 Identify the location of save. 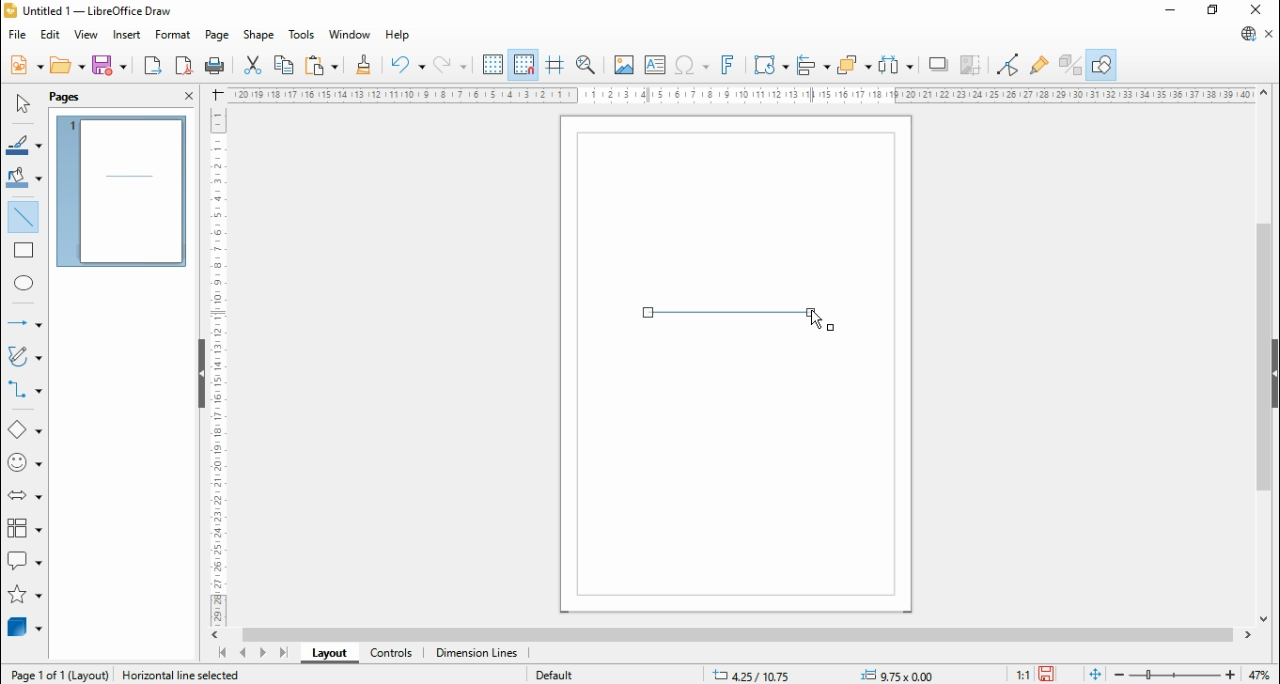
(111, 65).